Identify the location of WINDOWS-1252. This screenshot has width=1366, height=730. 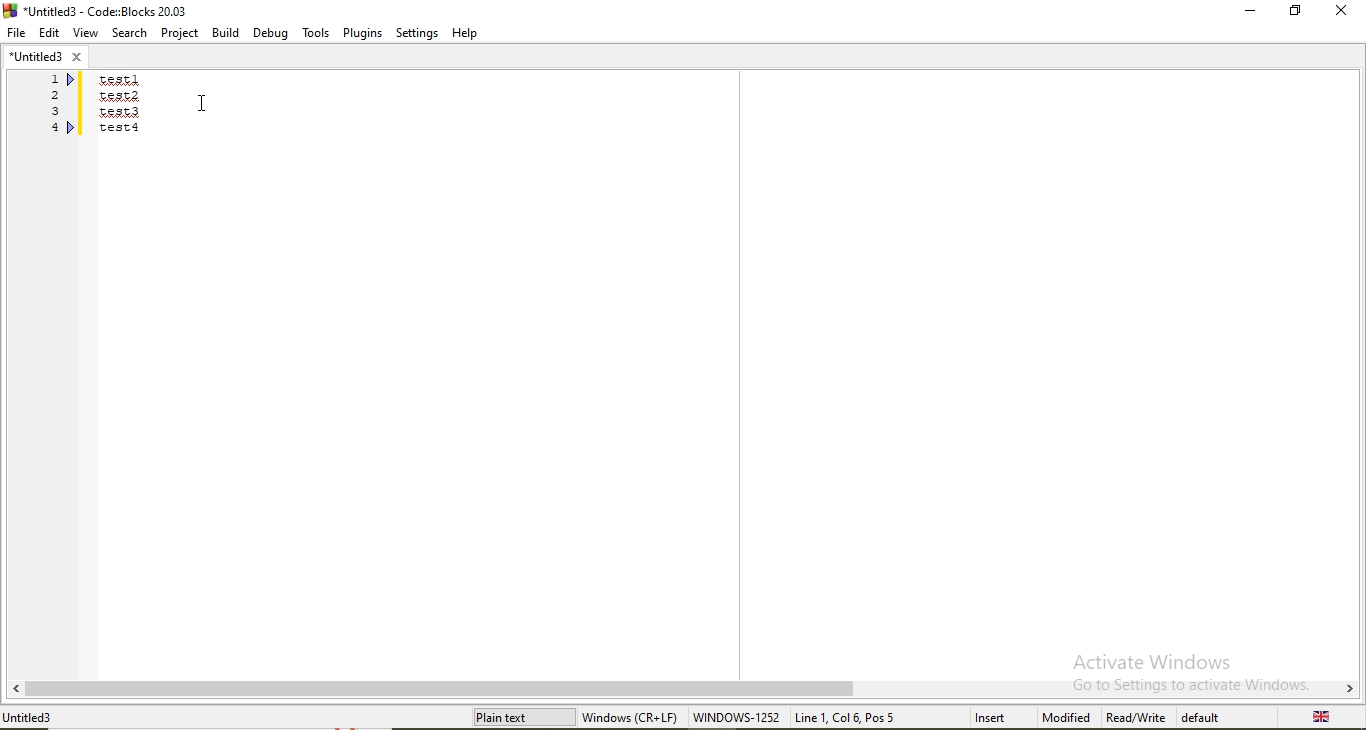
(737, 717).